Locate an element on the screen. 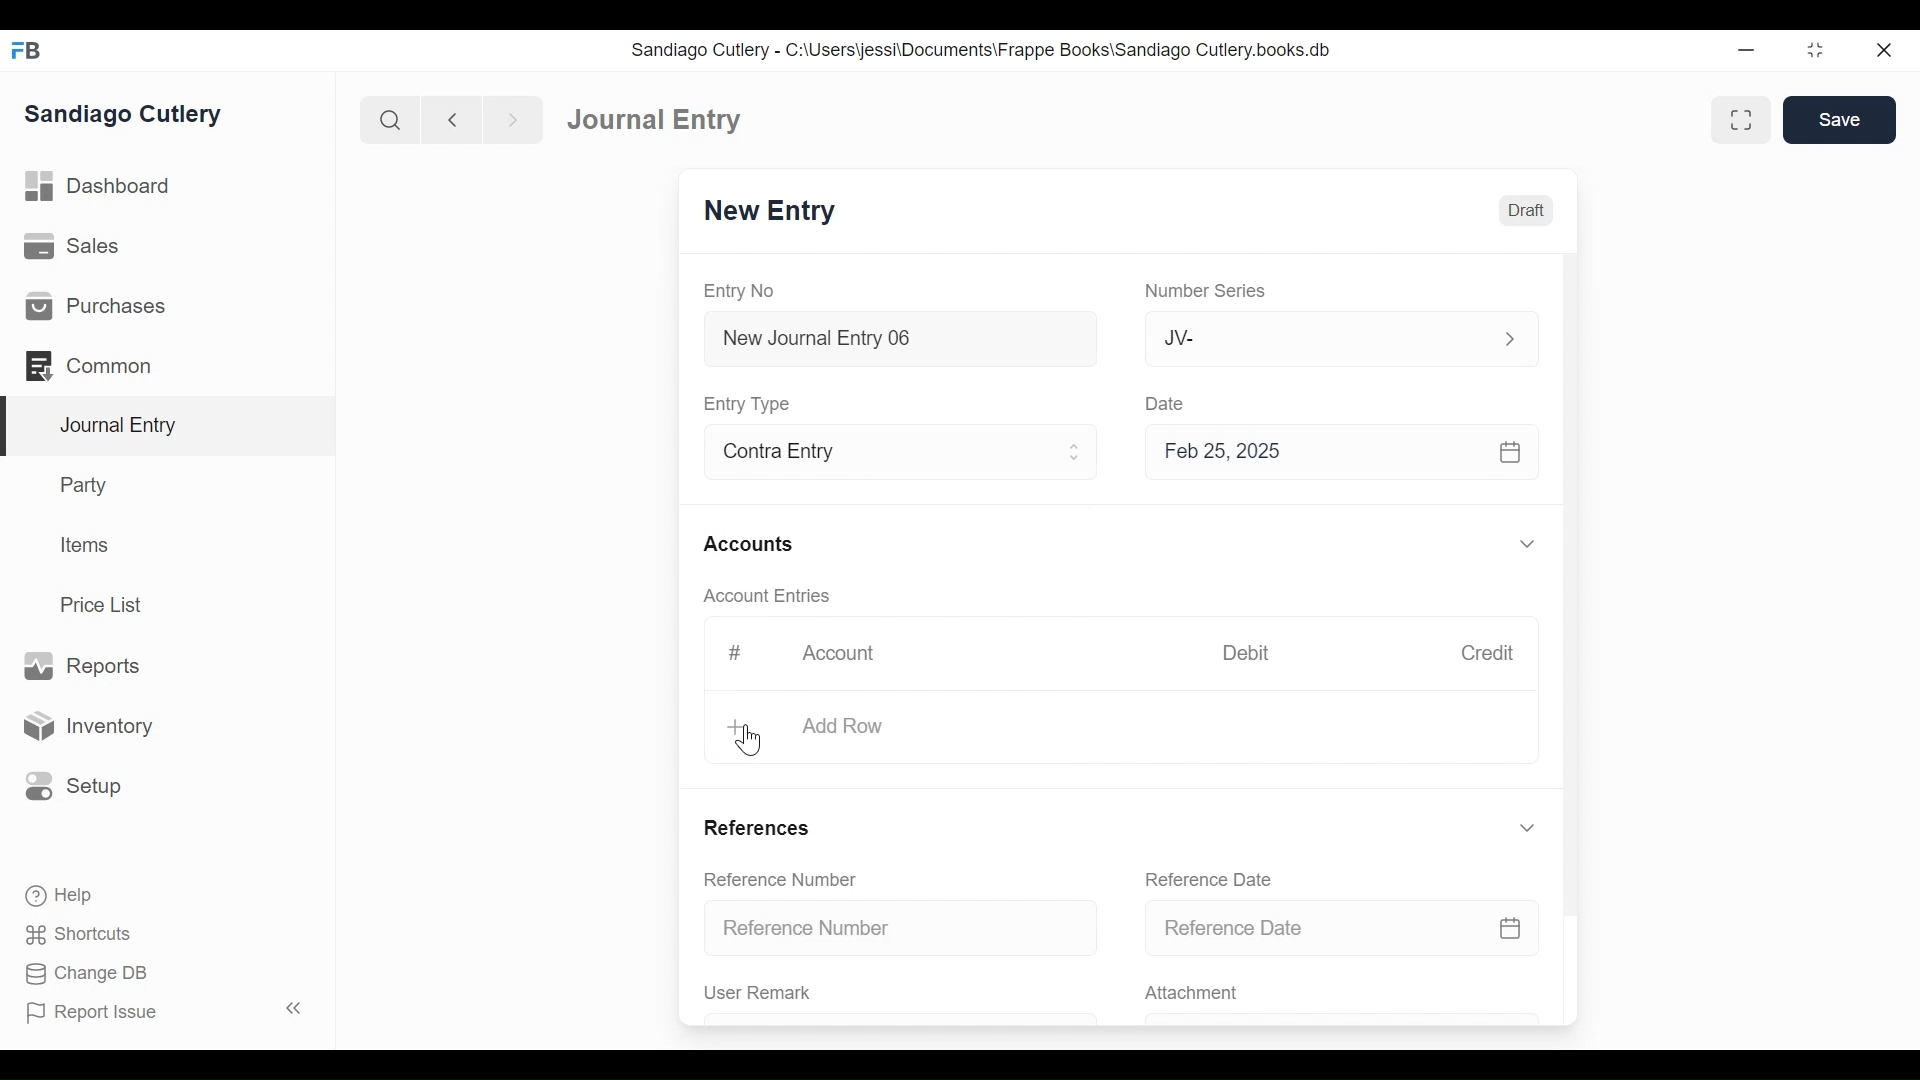 This screenshot has height=1080, width=1920. Help is located at coordinates (57, 894).